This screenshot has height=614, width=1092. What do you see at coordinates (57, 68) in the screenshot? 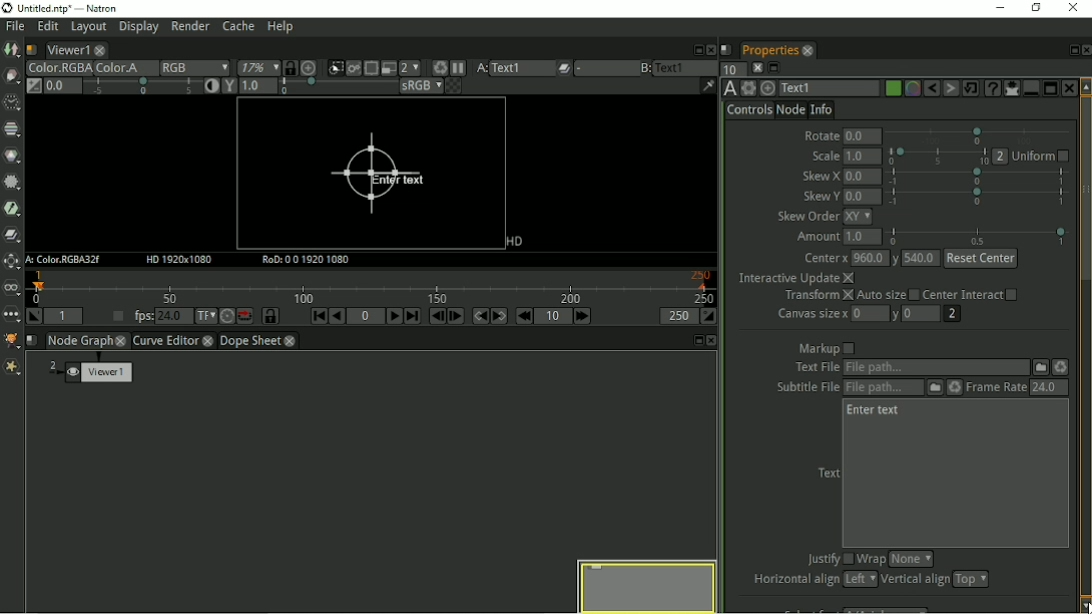
I see `Color.RGBA` at bounding box center [57, 68].